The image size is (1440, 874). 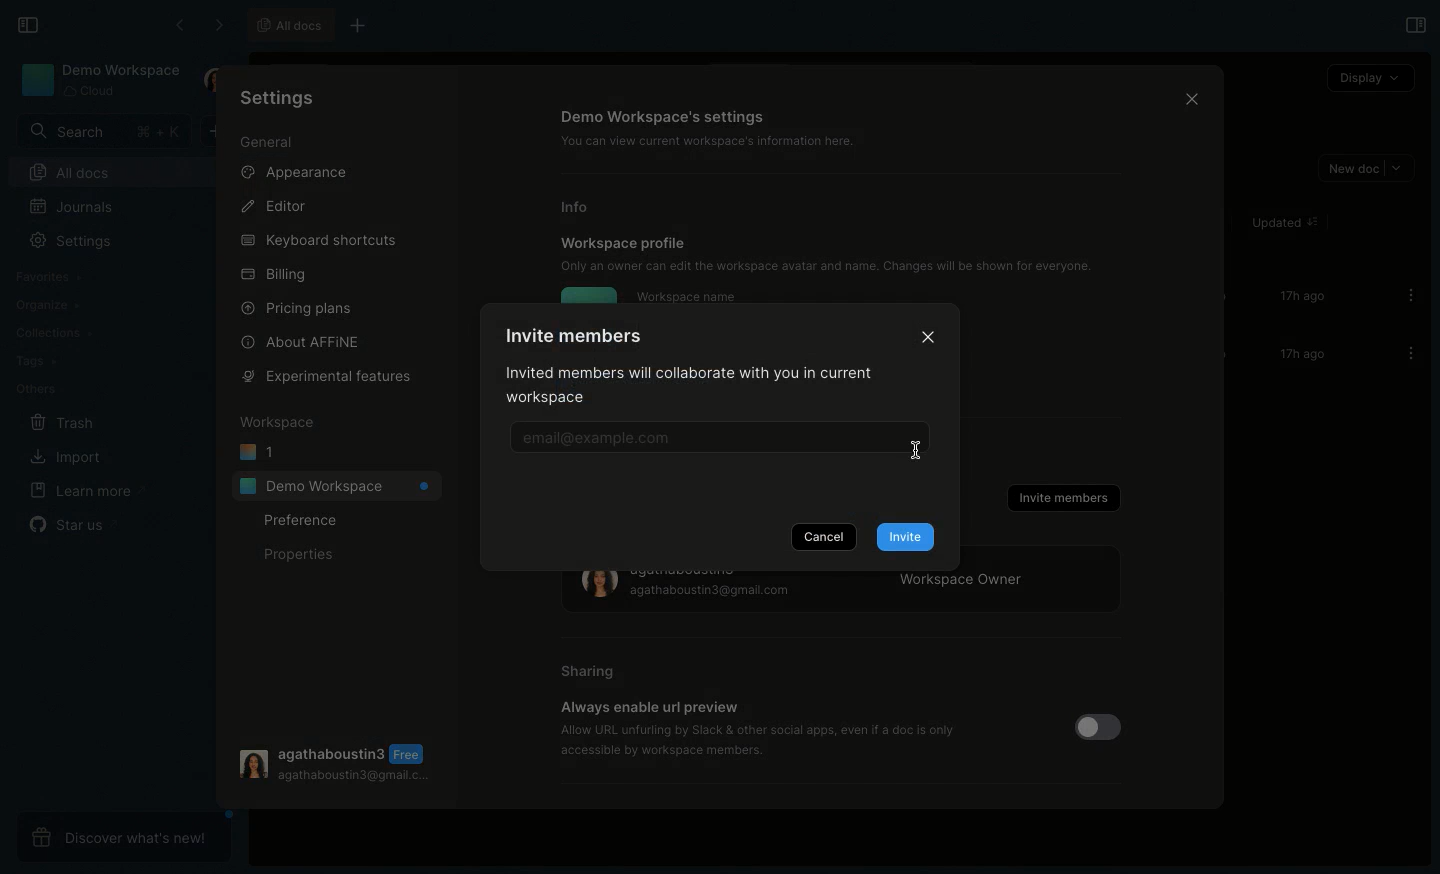 What do you see at coordinates (1405, 353) in the screenshot?
I see `Options` at bounding box center [1405, 353].